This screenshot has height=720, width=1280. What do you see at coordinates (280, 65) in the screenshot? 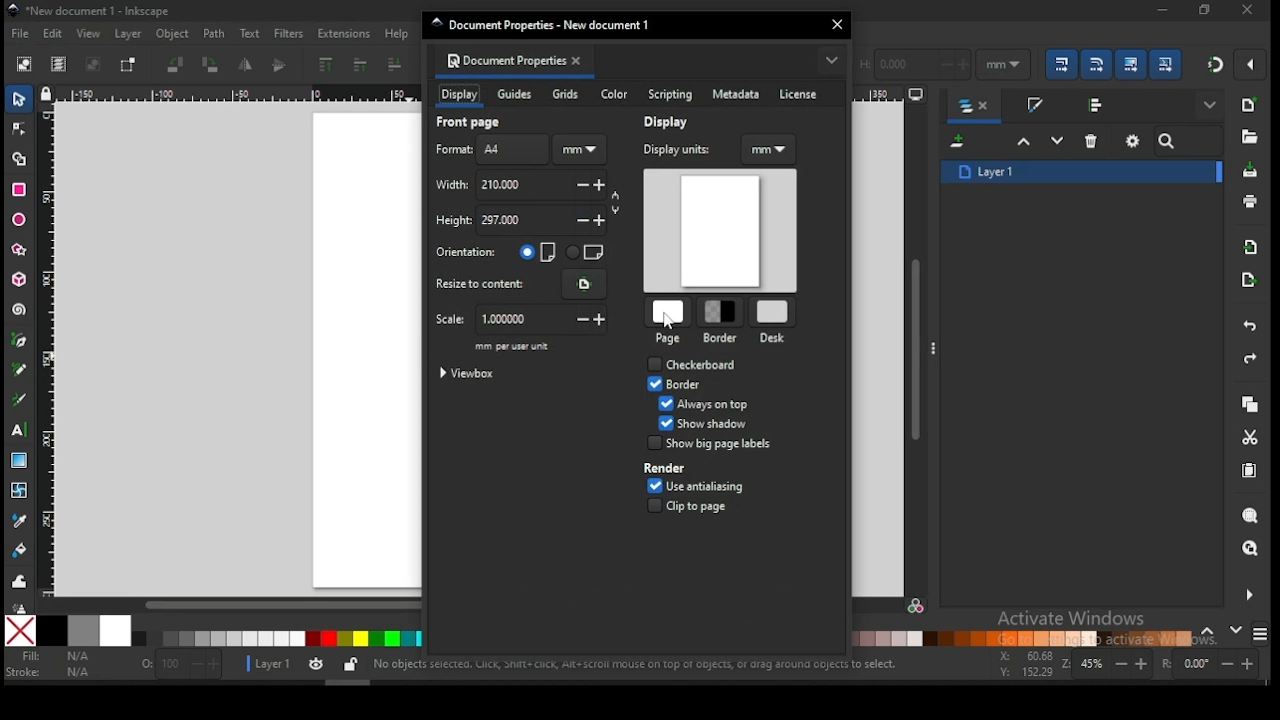
I see `object flip vertical` at bounding box center [280, 65].